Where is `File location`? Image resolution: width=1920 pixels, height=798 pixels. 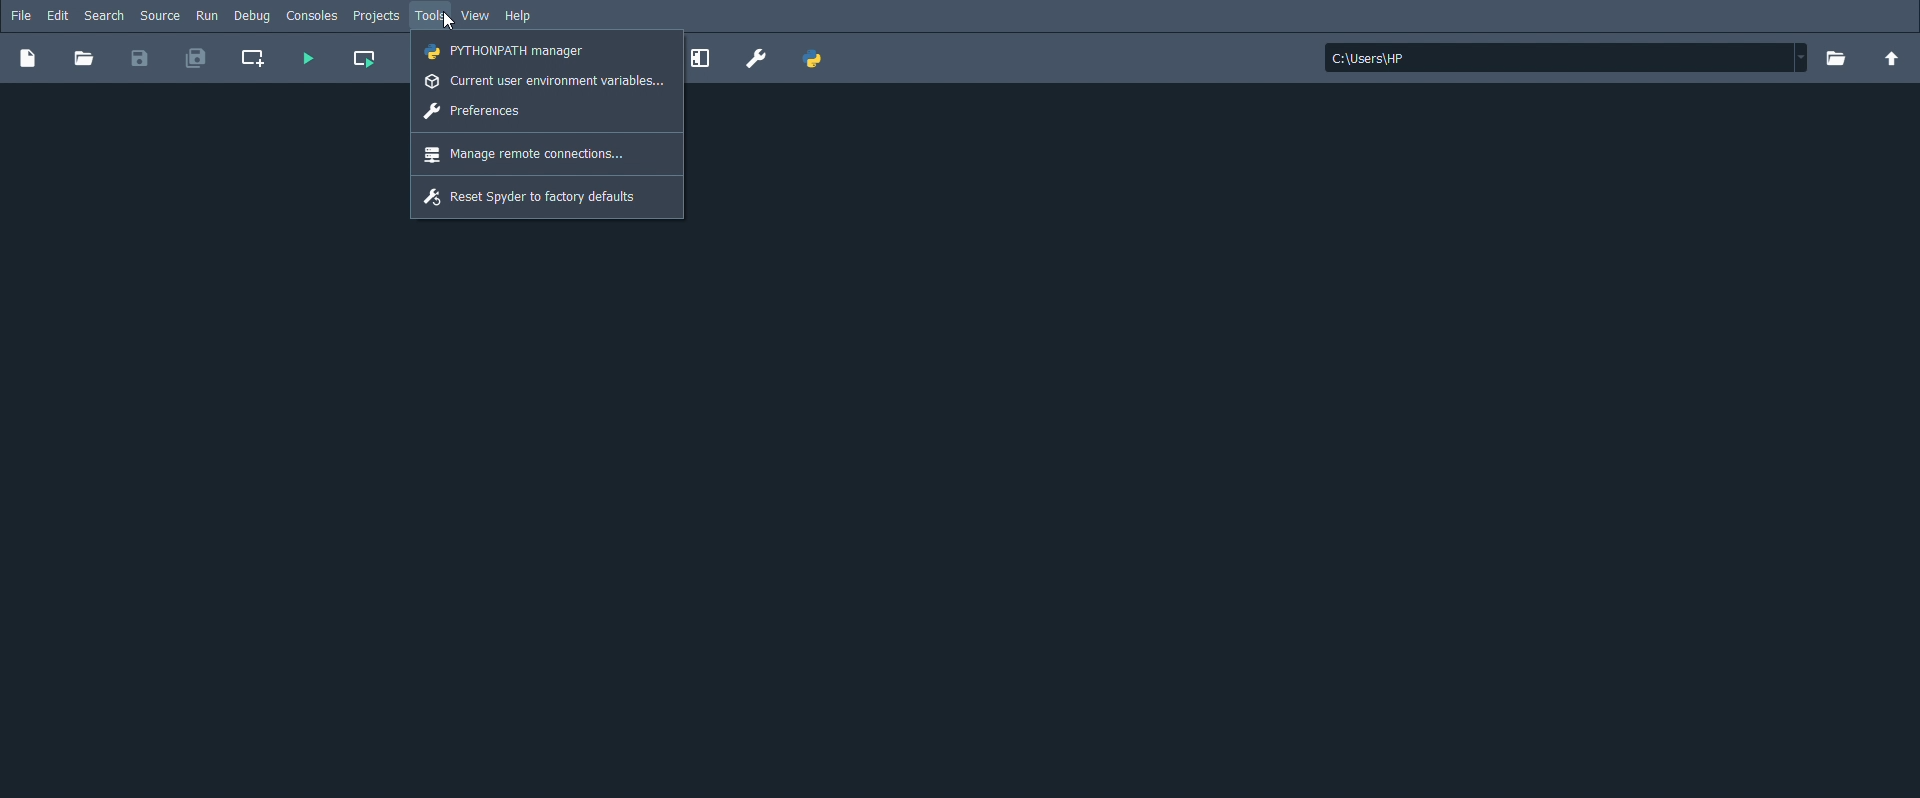 File location is located at coordinates (1567, 58).